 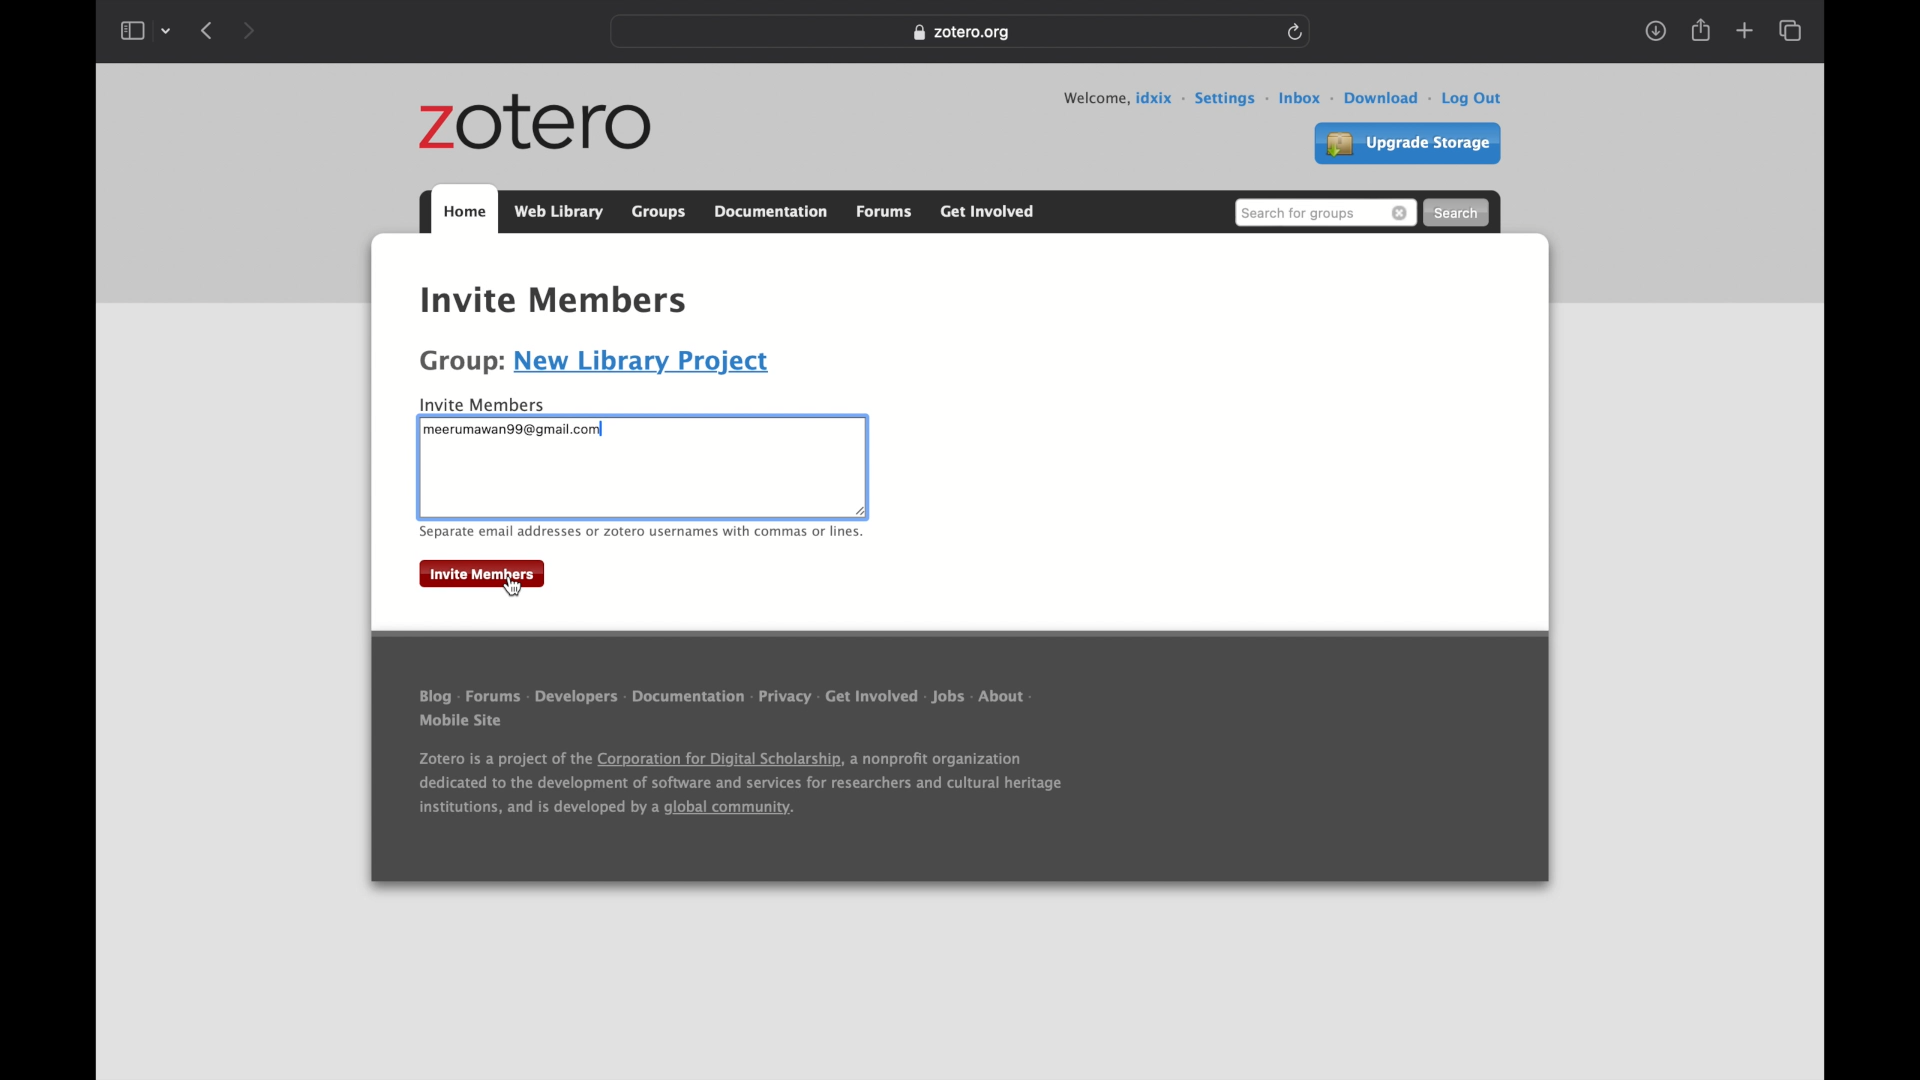 What do you see at coordinates (784, 696) in the screenshot?
I see `privacy` at bounding box center [784, 696].